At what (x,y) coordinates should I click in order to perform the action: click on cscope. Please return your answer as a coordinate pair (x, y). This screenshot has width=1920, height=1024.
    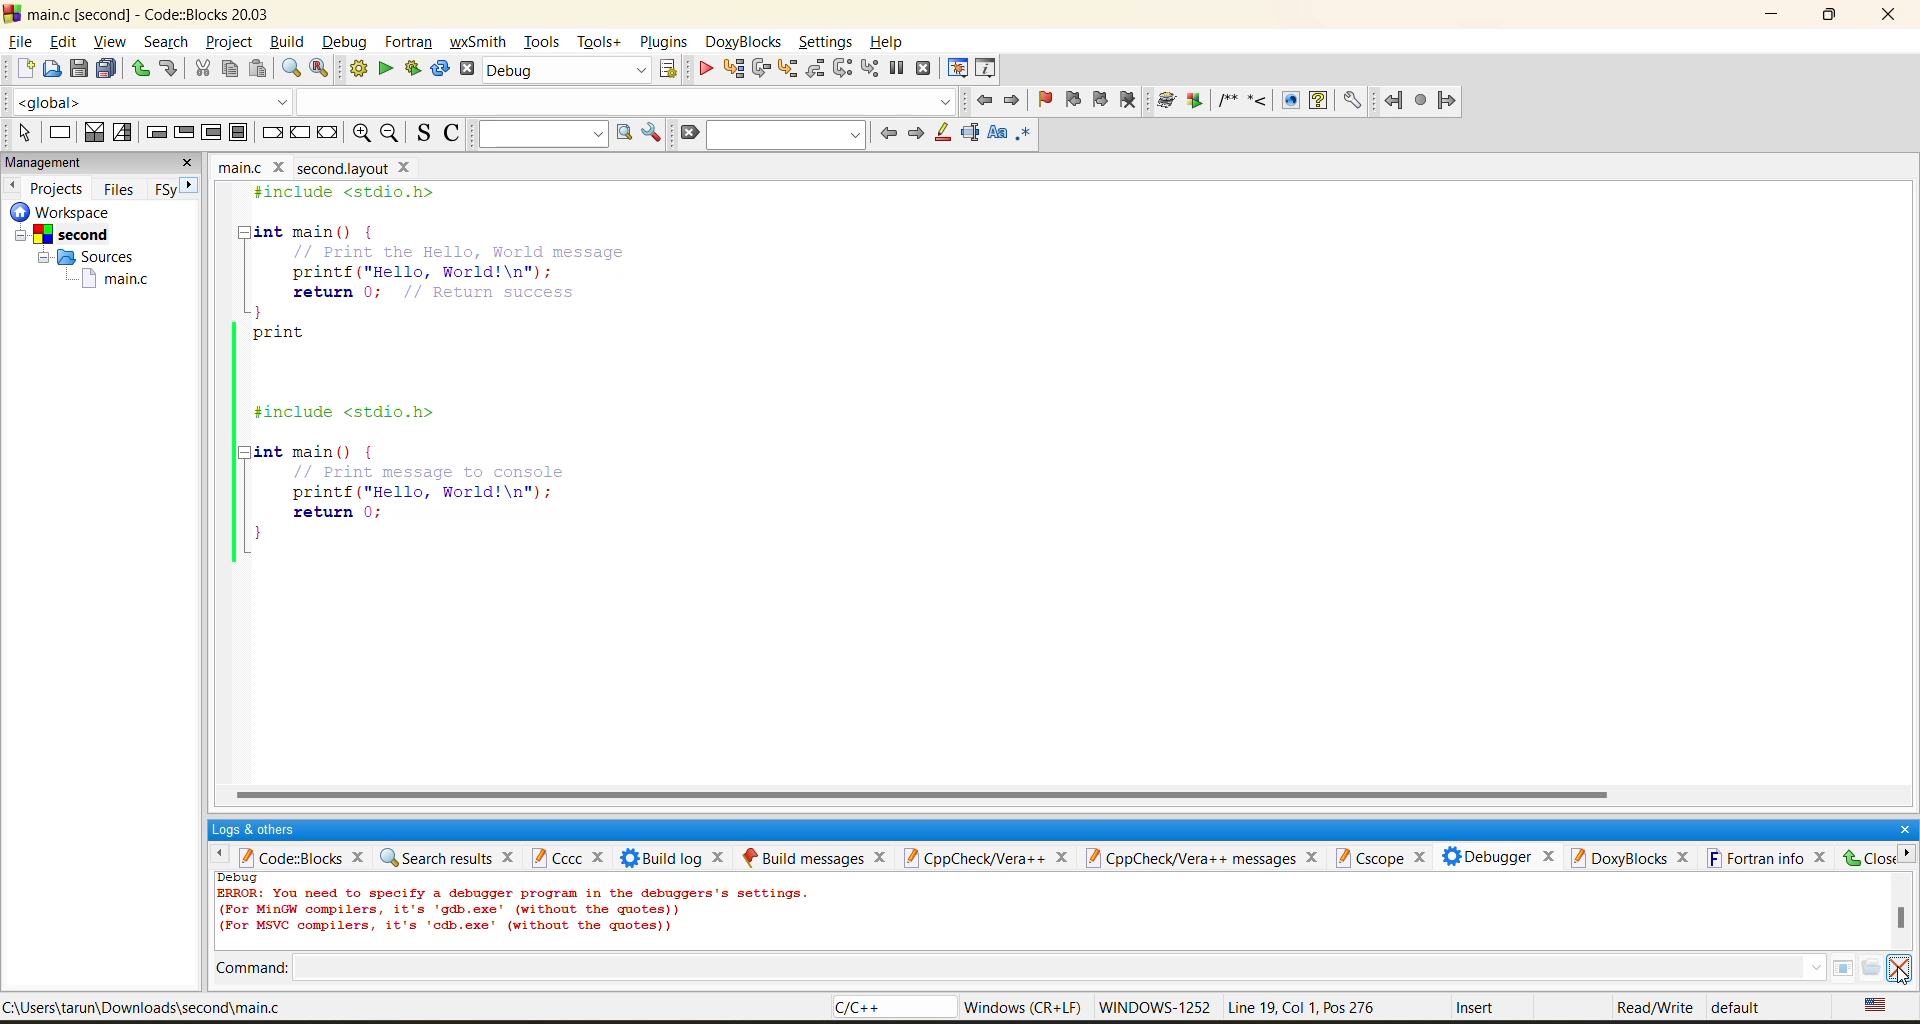
    Looking at the image, I should click on (1384, 857).